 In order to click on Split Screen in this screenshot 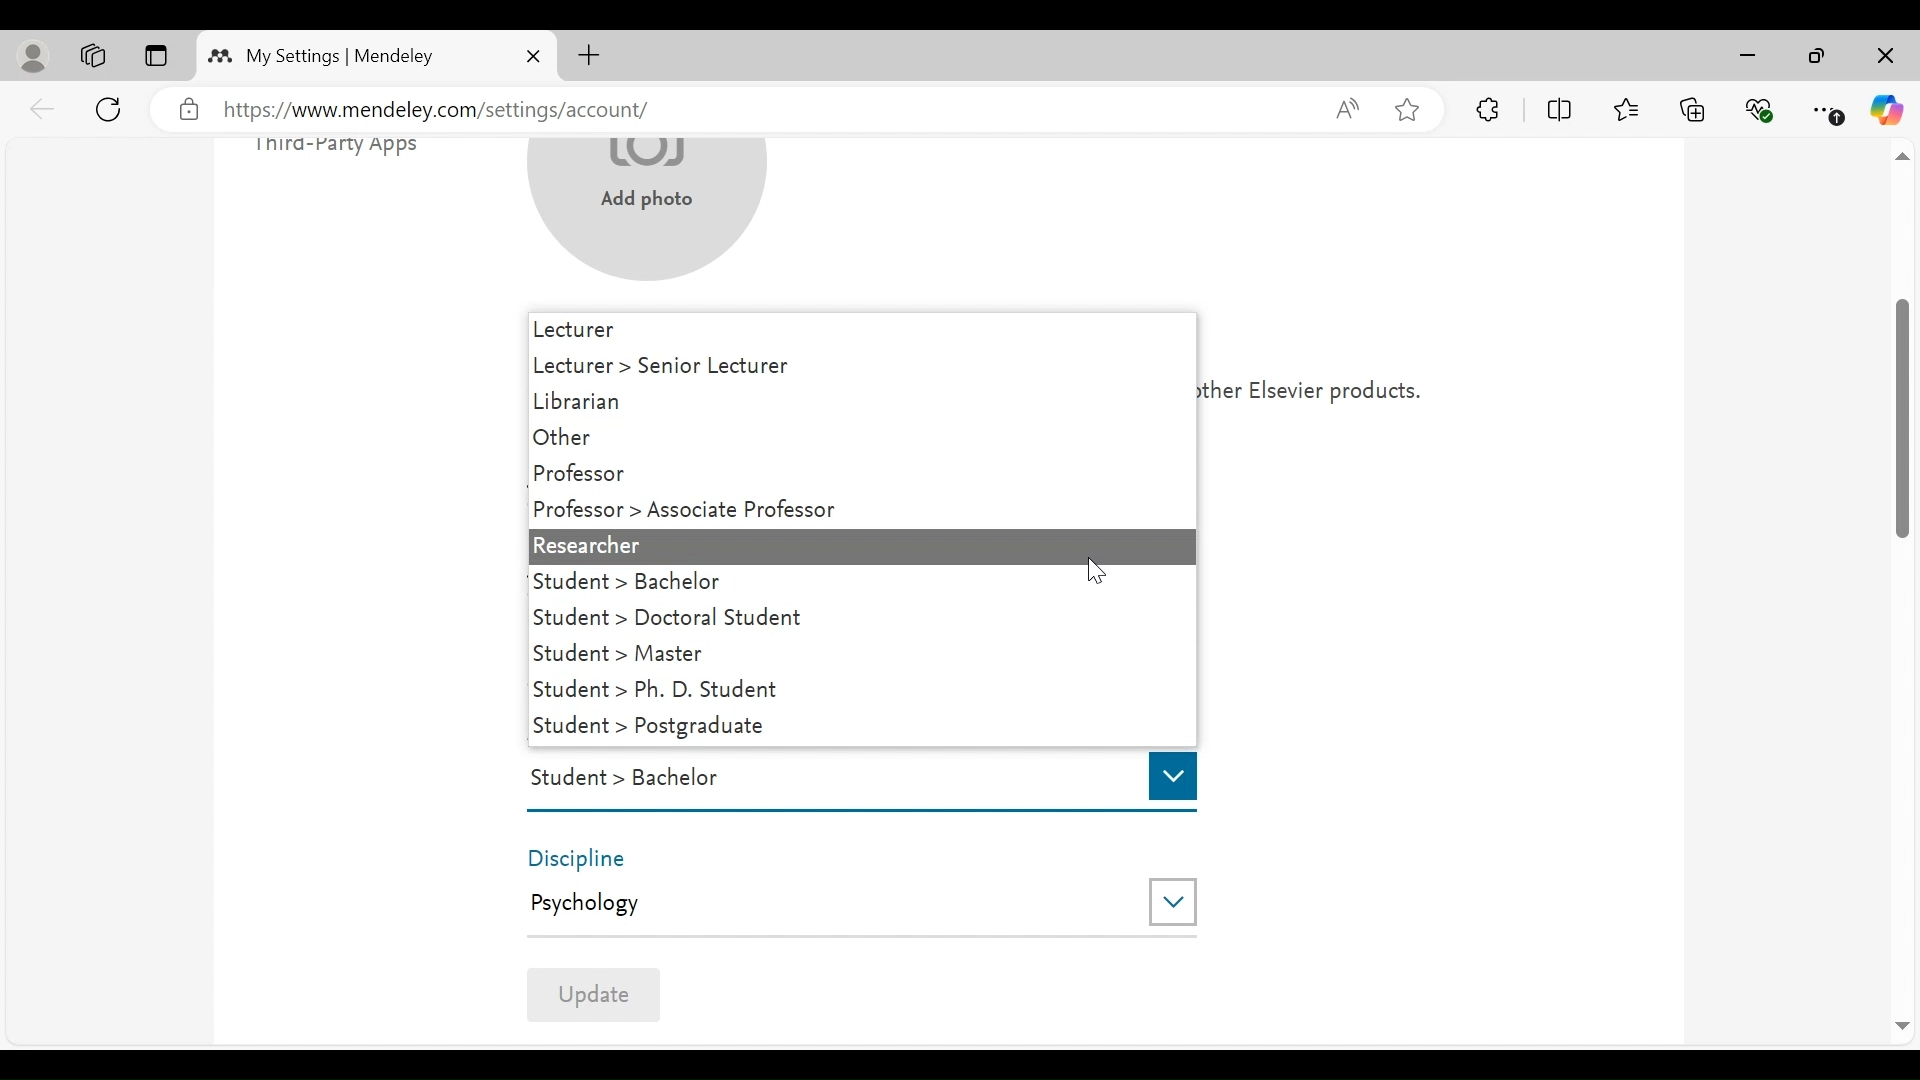, I will do `click(1563, 110)`.